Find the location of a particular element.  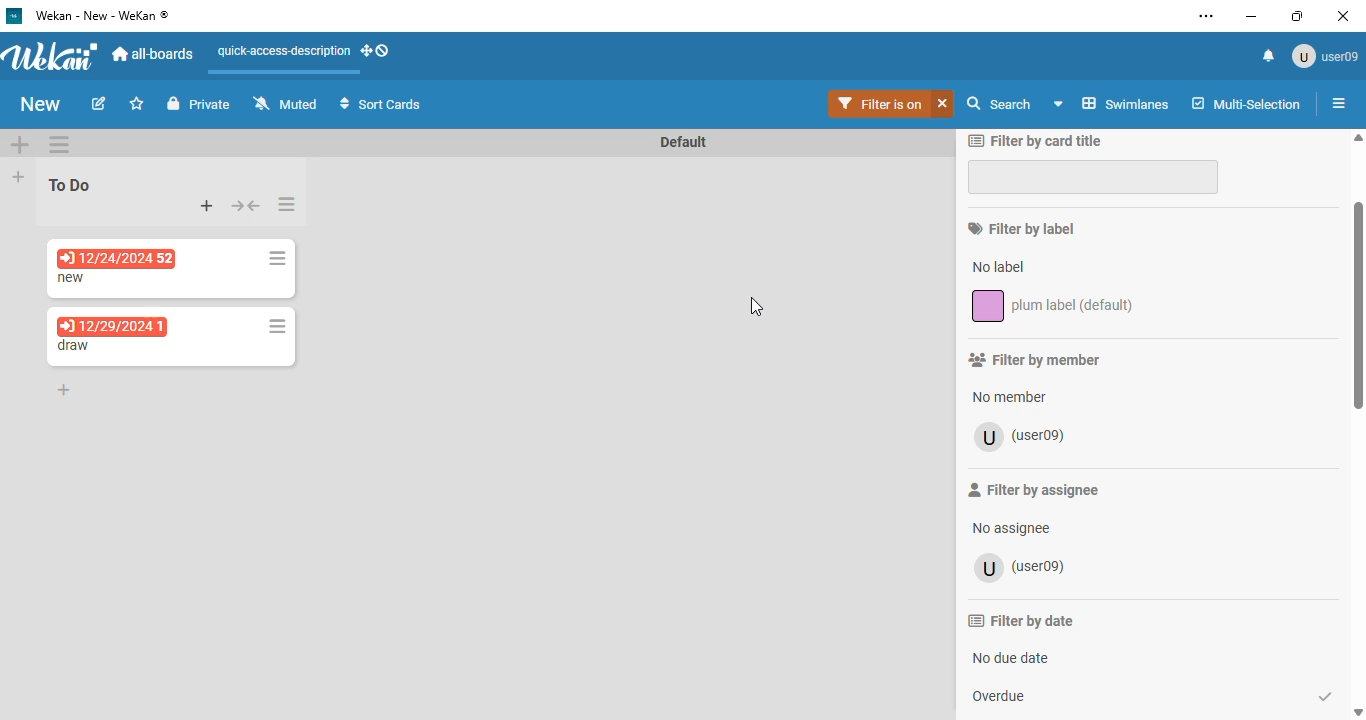

filter by member is located at coordinates (1036, 359).